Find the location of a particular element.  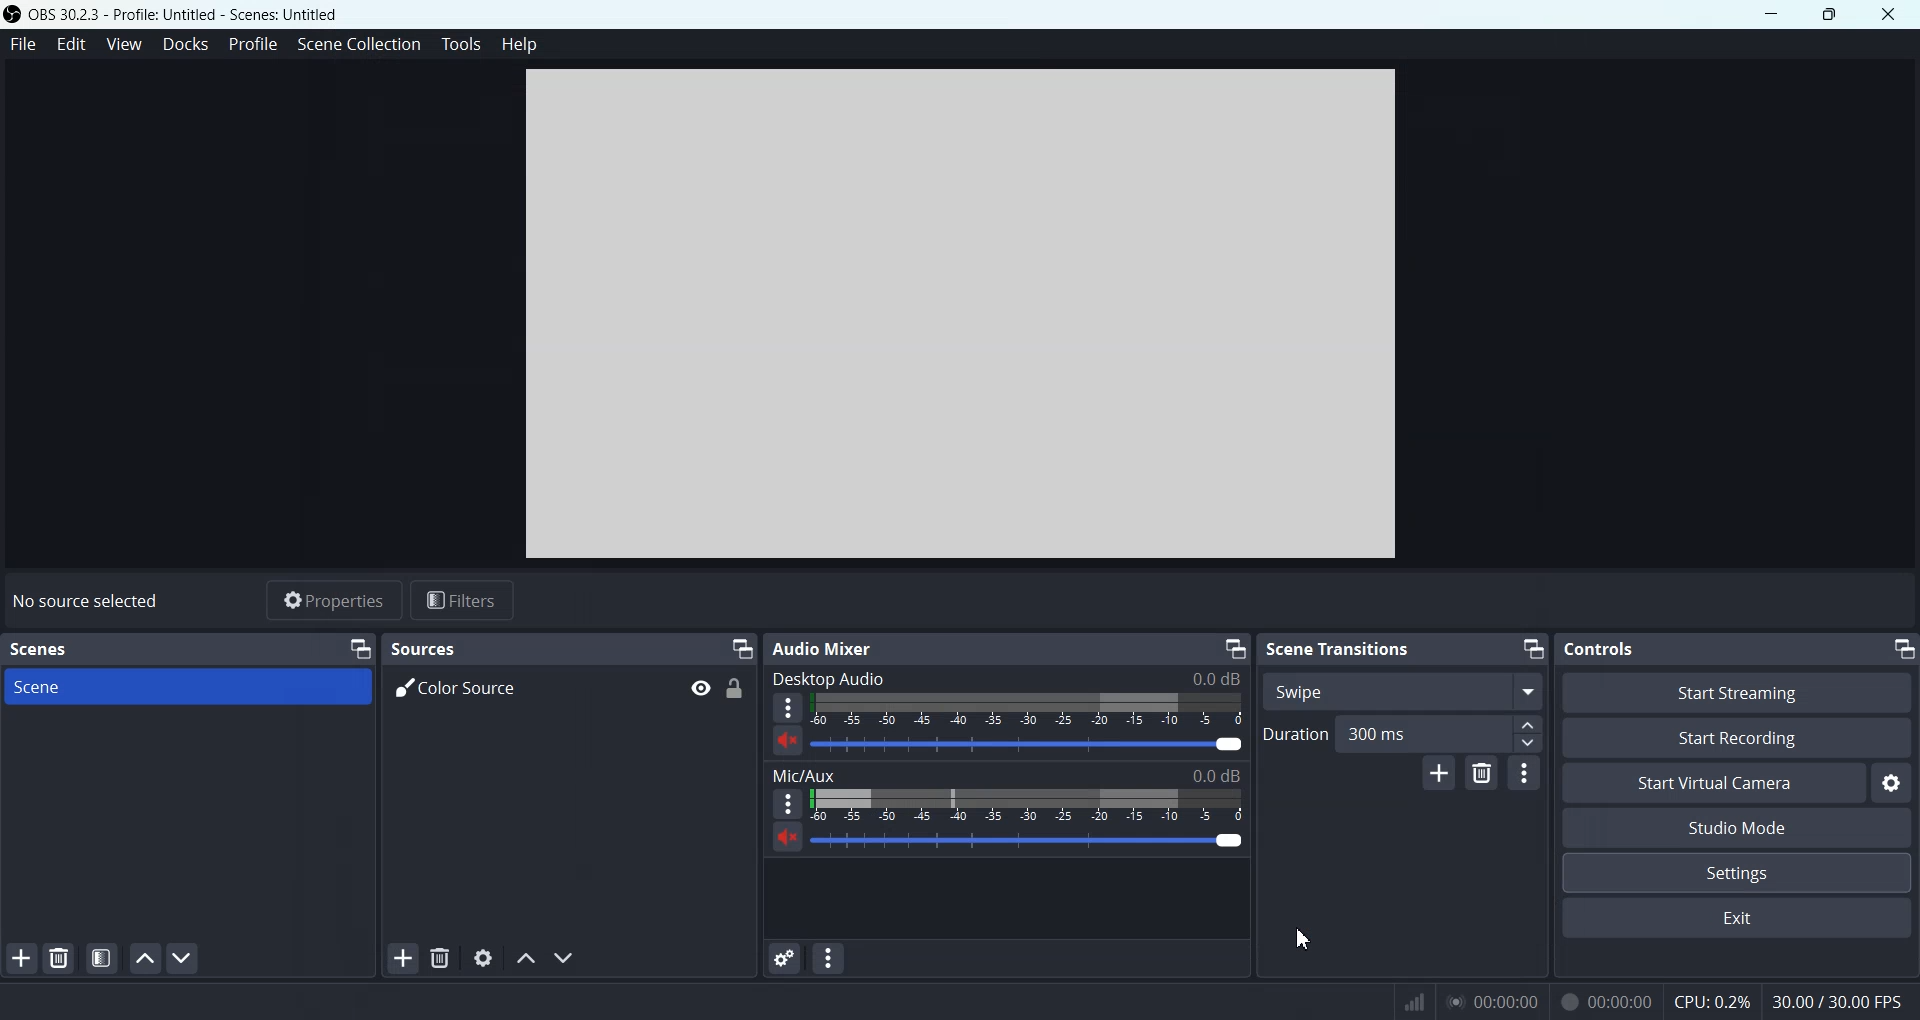

Text is located at coordinates (1846, 998).